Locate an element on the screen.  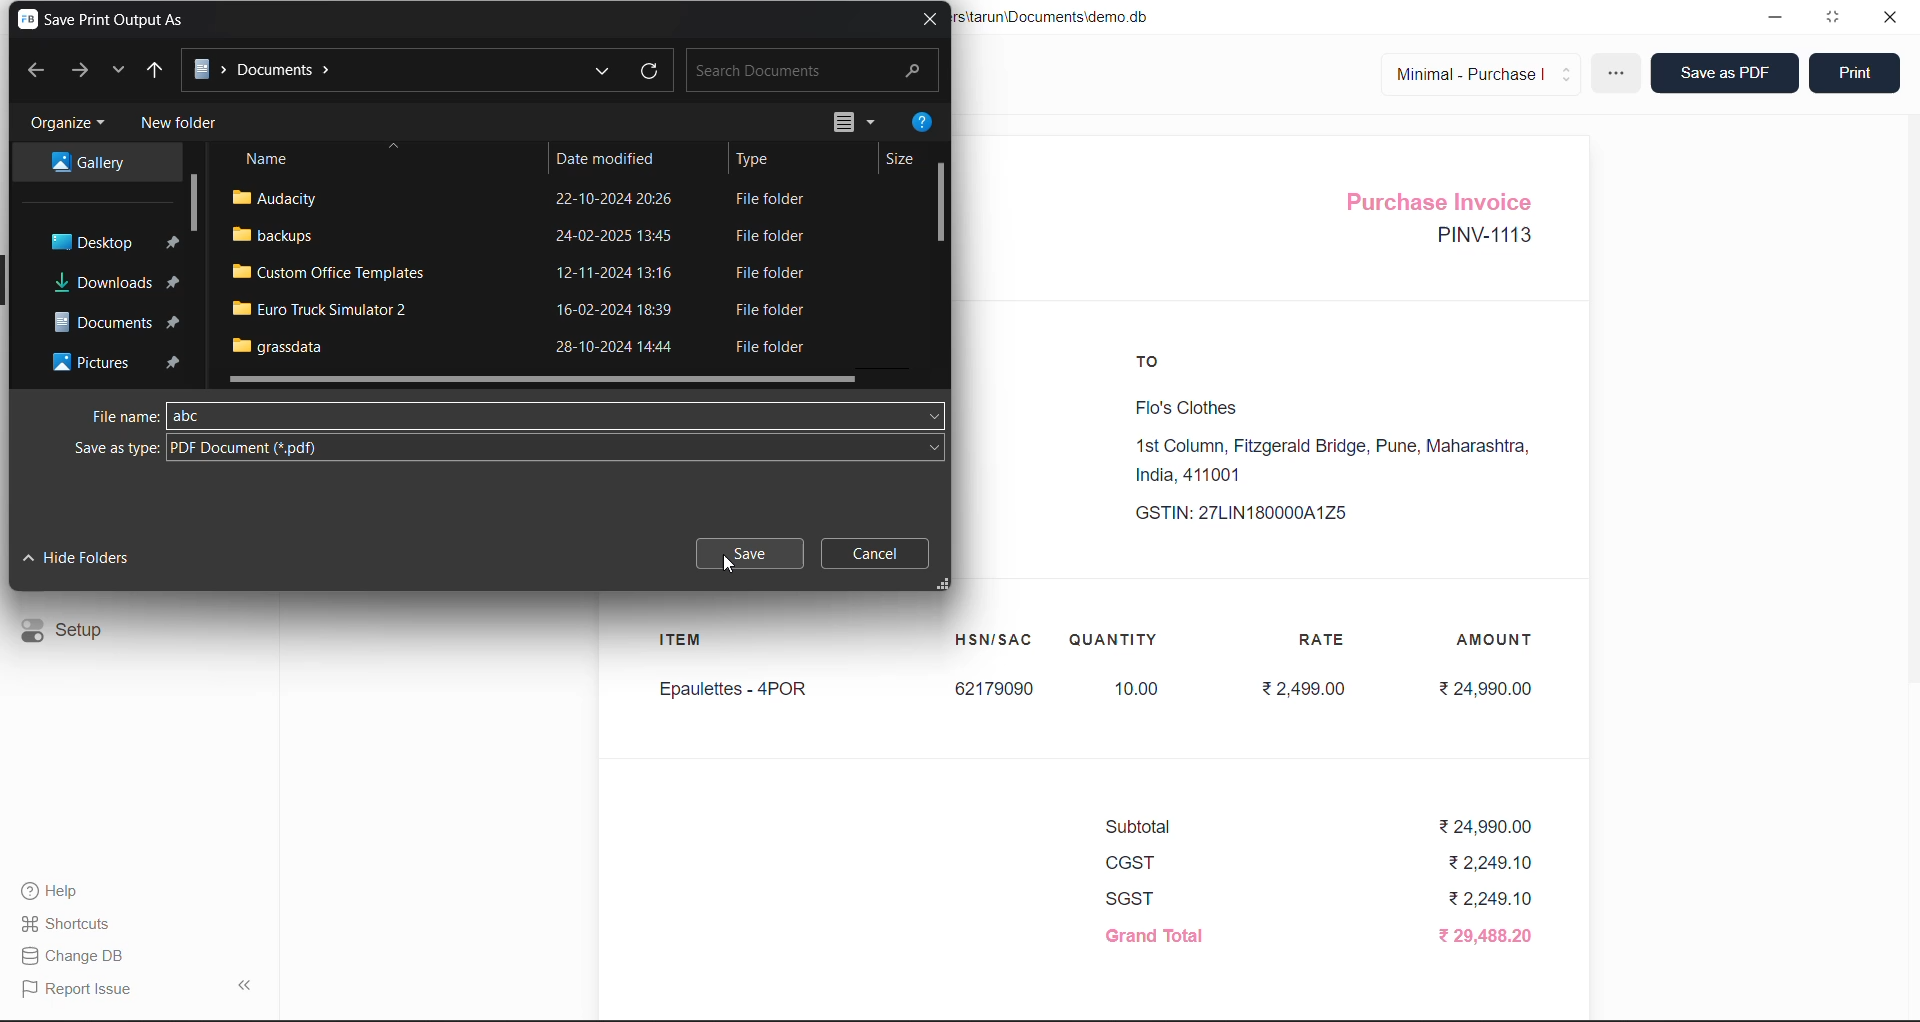
more options is located at coordinates (1620, 76).